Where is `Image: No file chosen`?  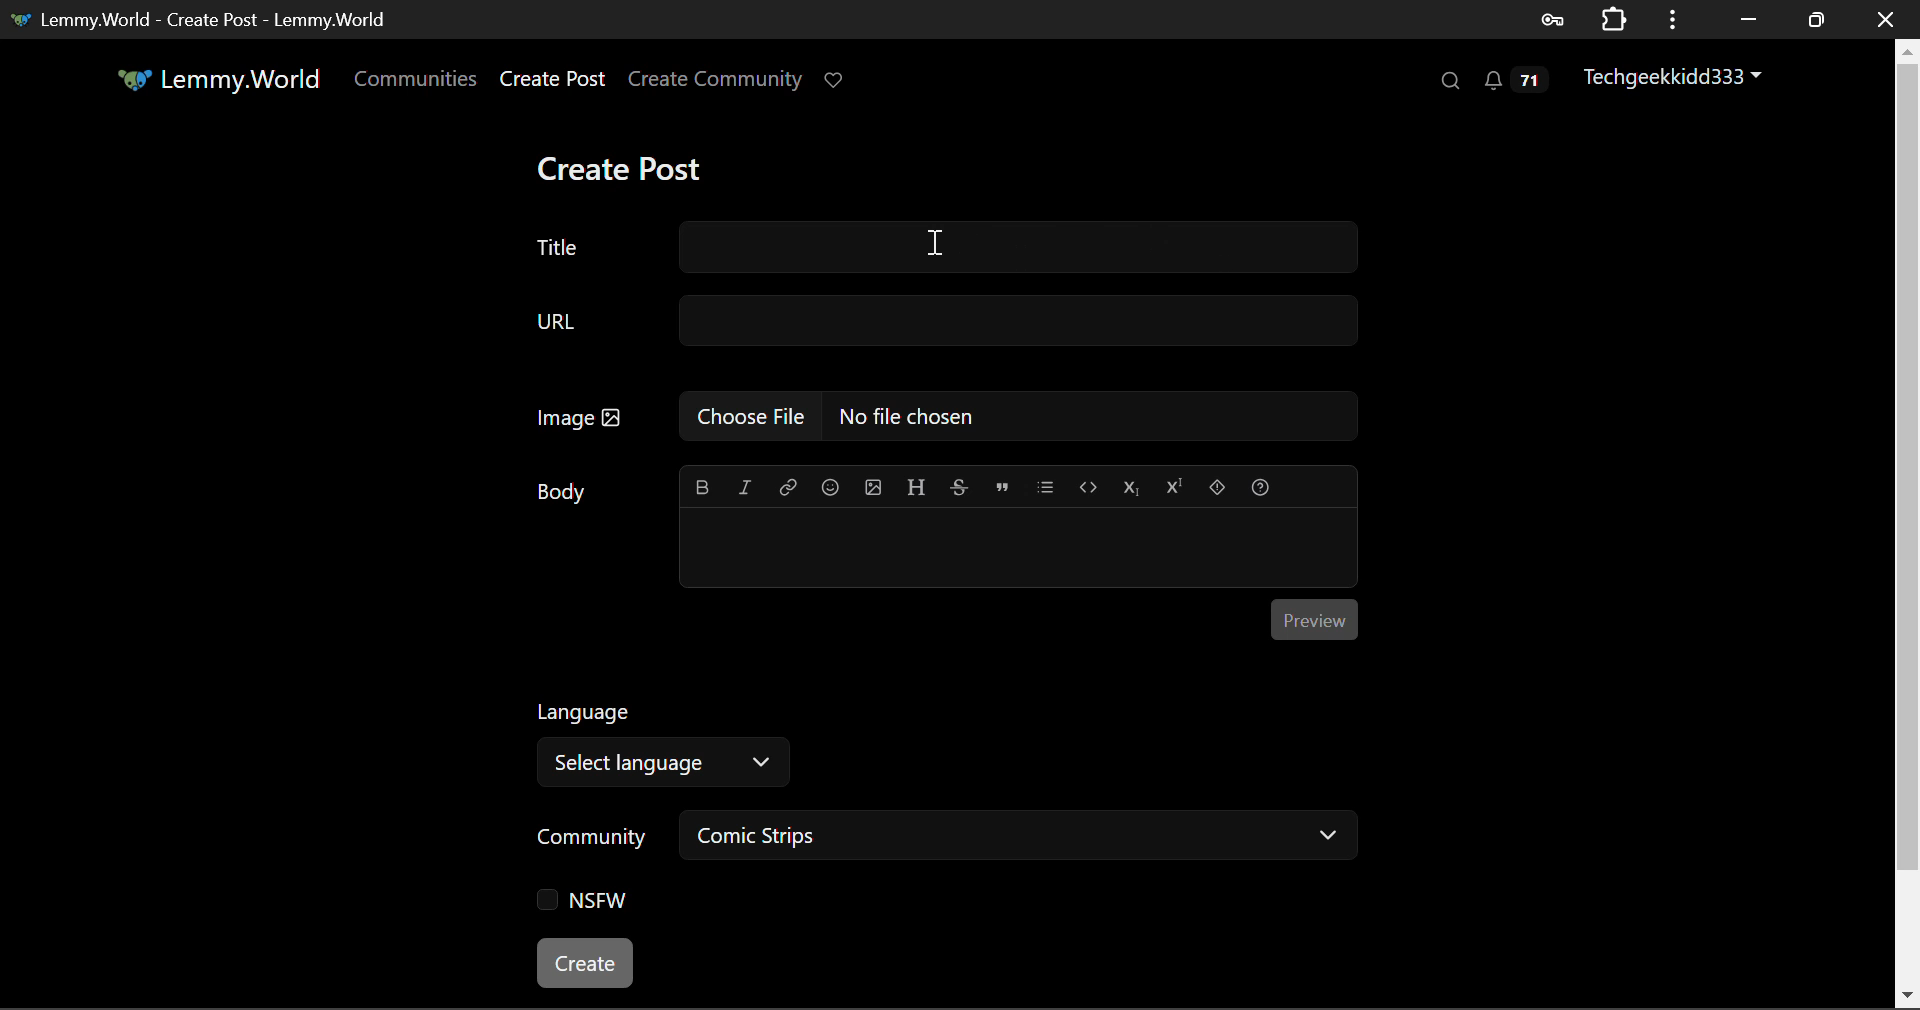
Image: No file chosen is located at coordinates (944, 413).